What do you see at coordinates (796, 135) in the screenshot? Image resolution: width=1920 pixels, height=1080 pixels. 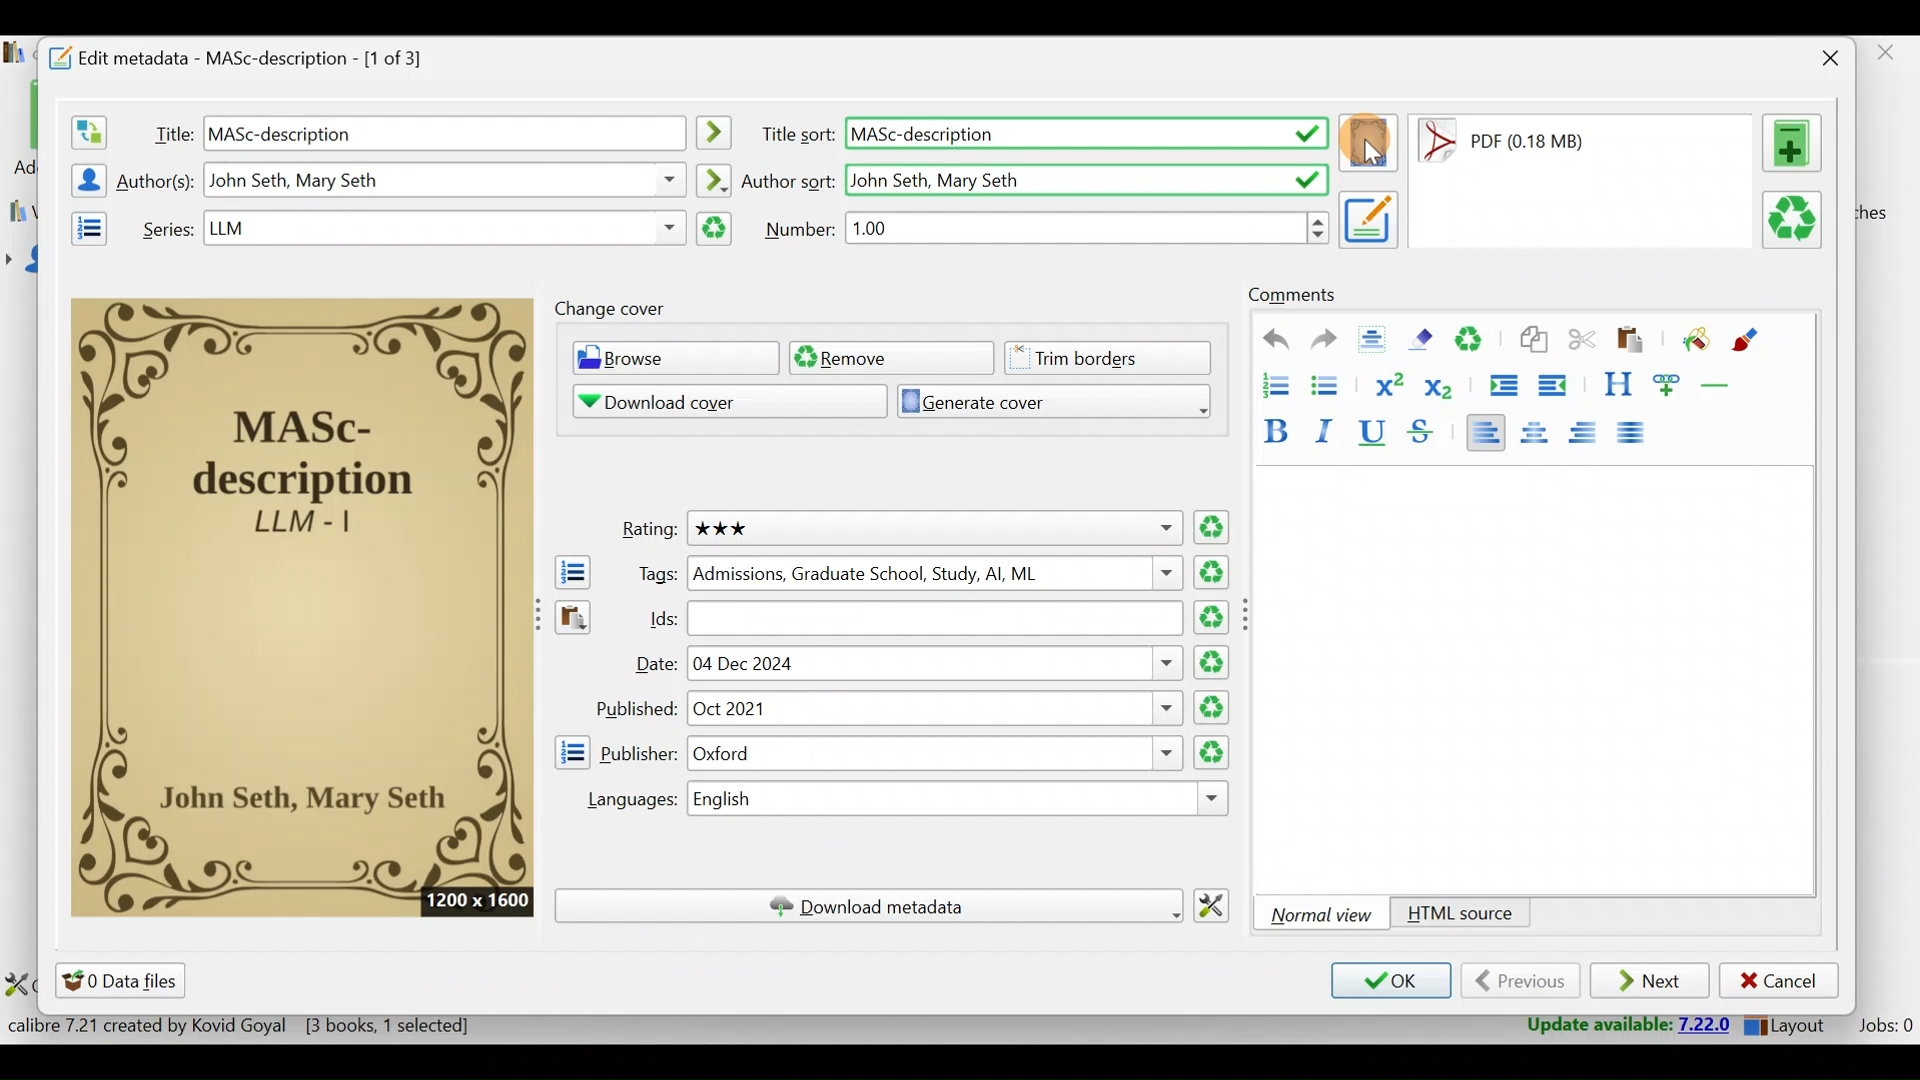 I see `Title sort` at bounding box center [796, 135].